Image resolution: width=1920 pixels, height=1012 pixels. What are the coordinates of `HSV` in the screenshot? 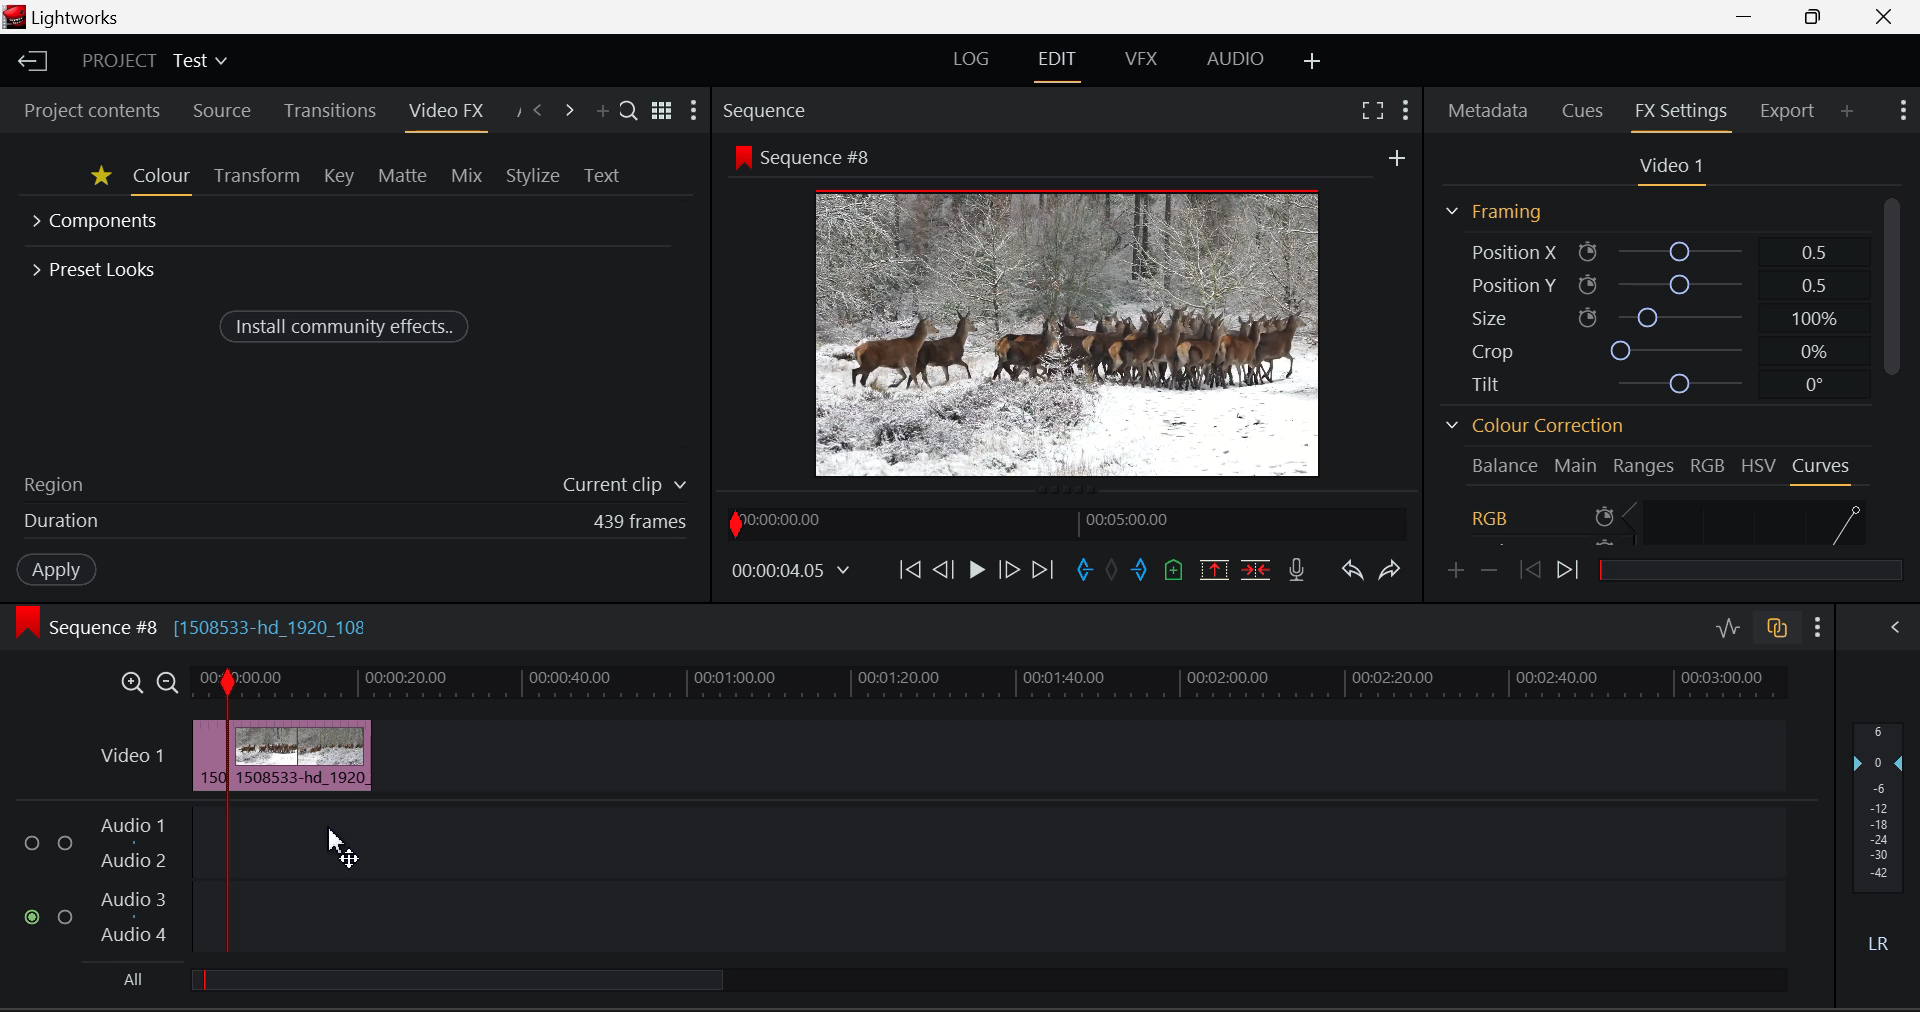 It's located at (1761, 463).